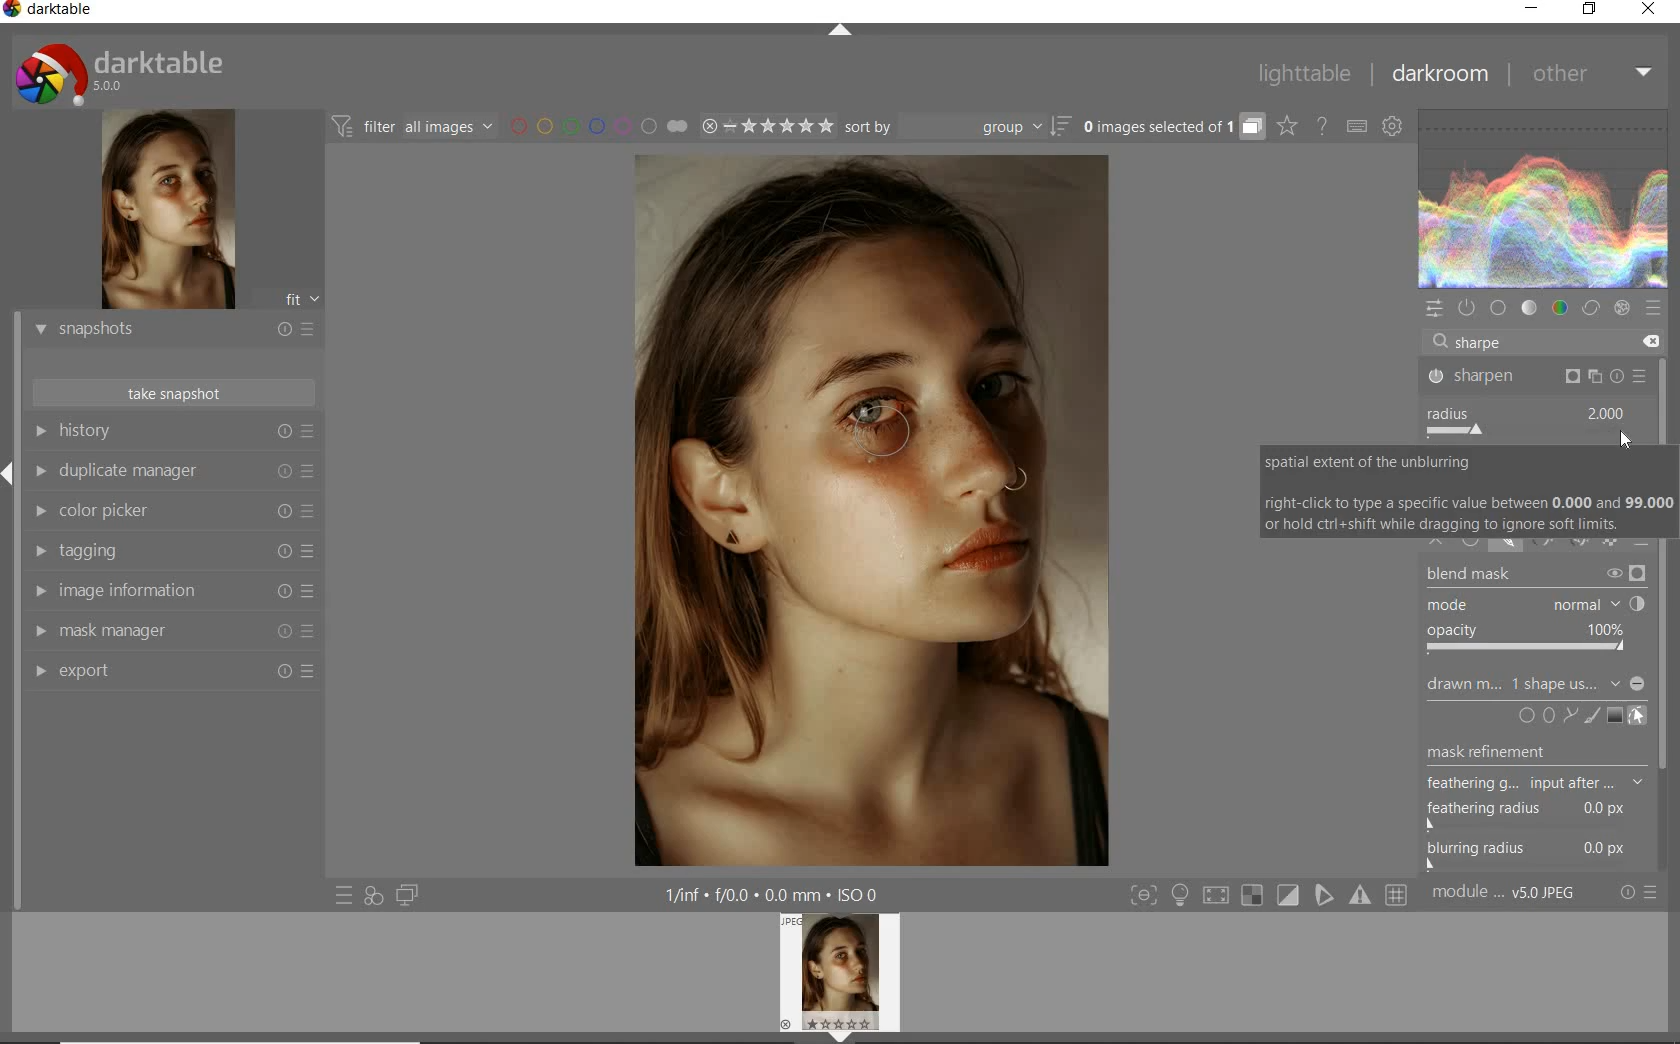 The image size is (1680, 1044). Describe the element at coordinates (1479, 341) in the screenshot. I see `INPUT VALUE` at that location.